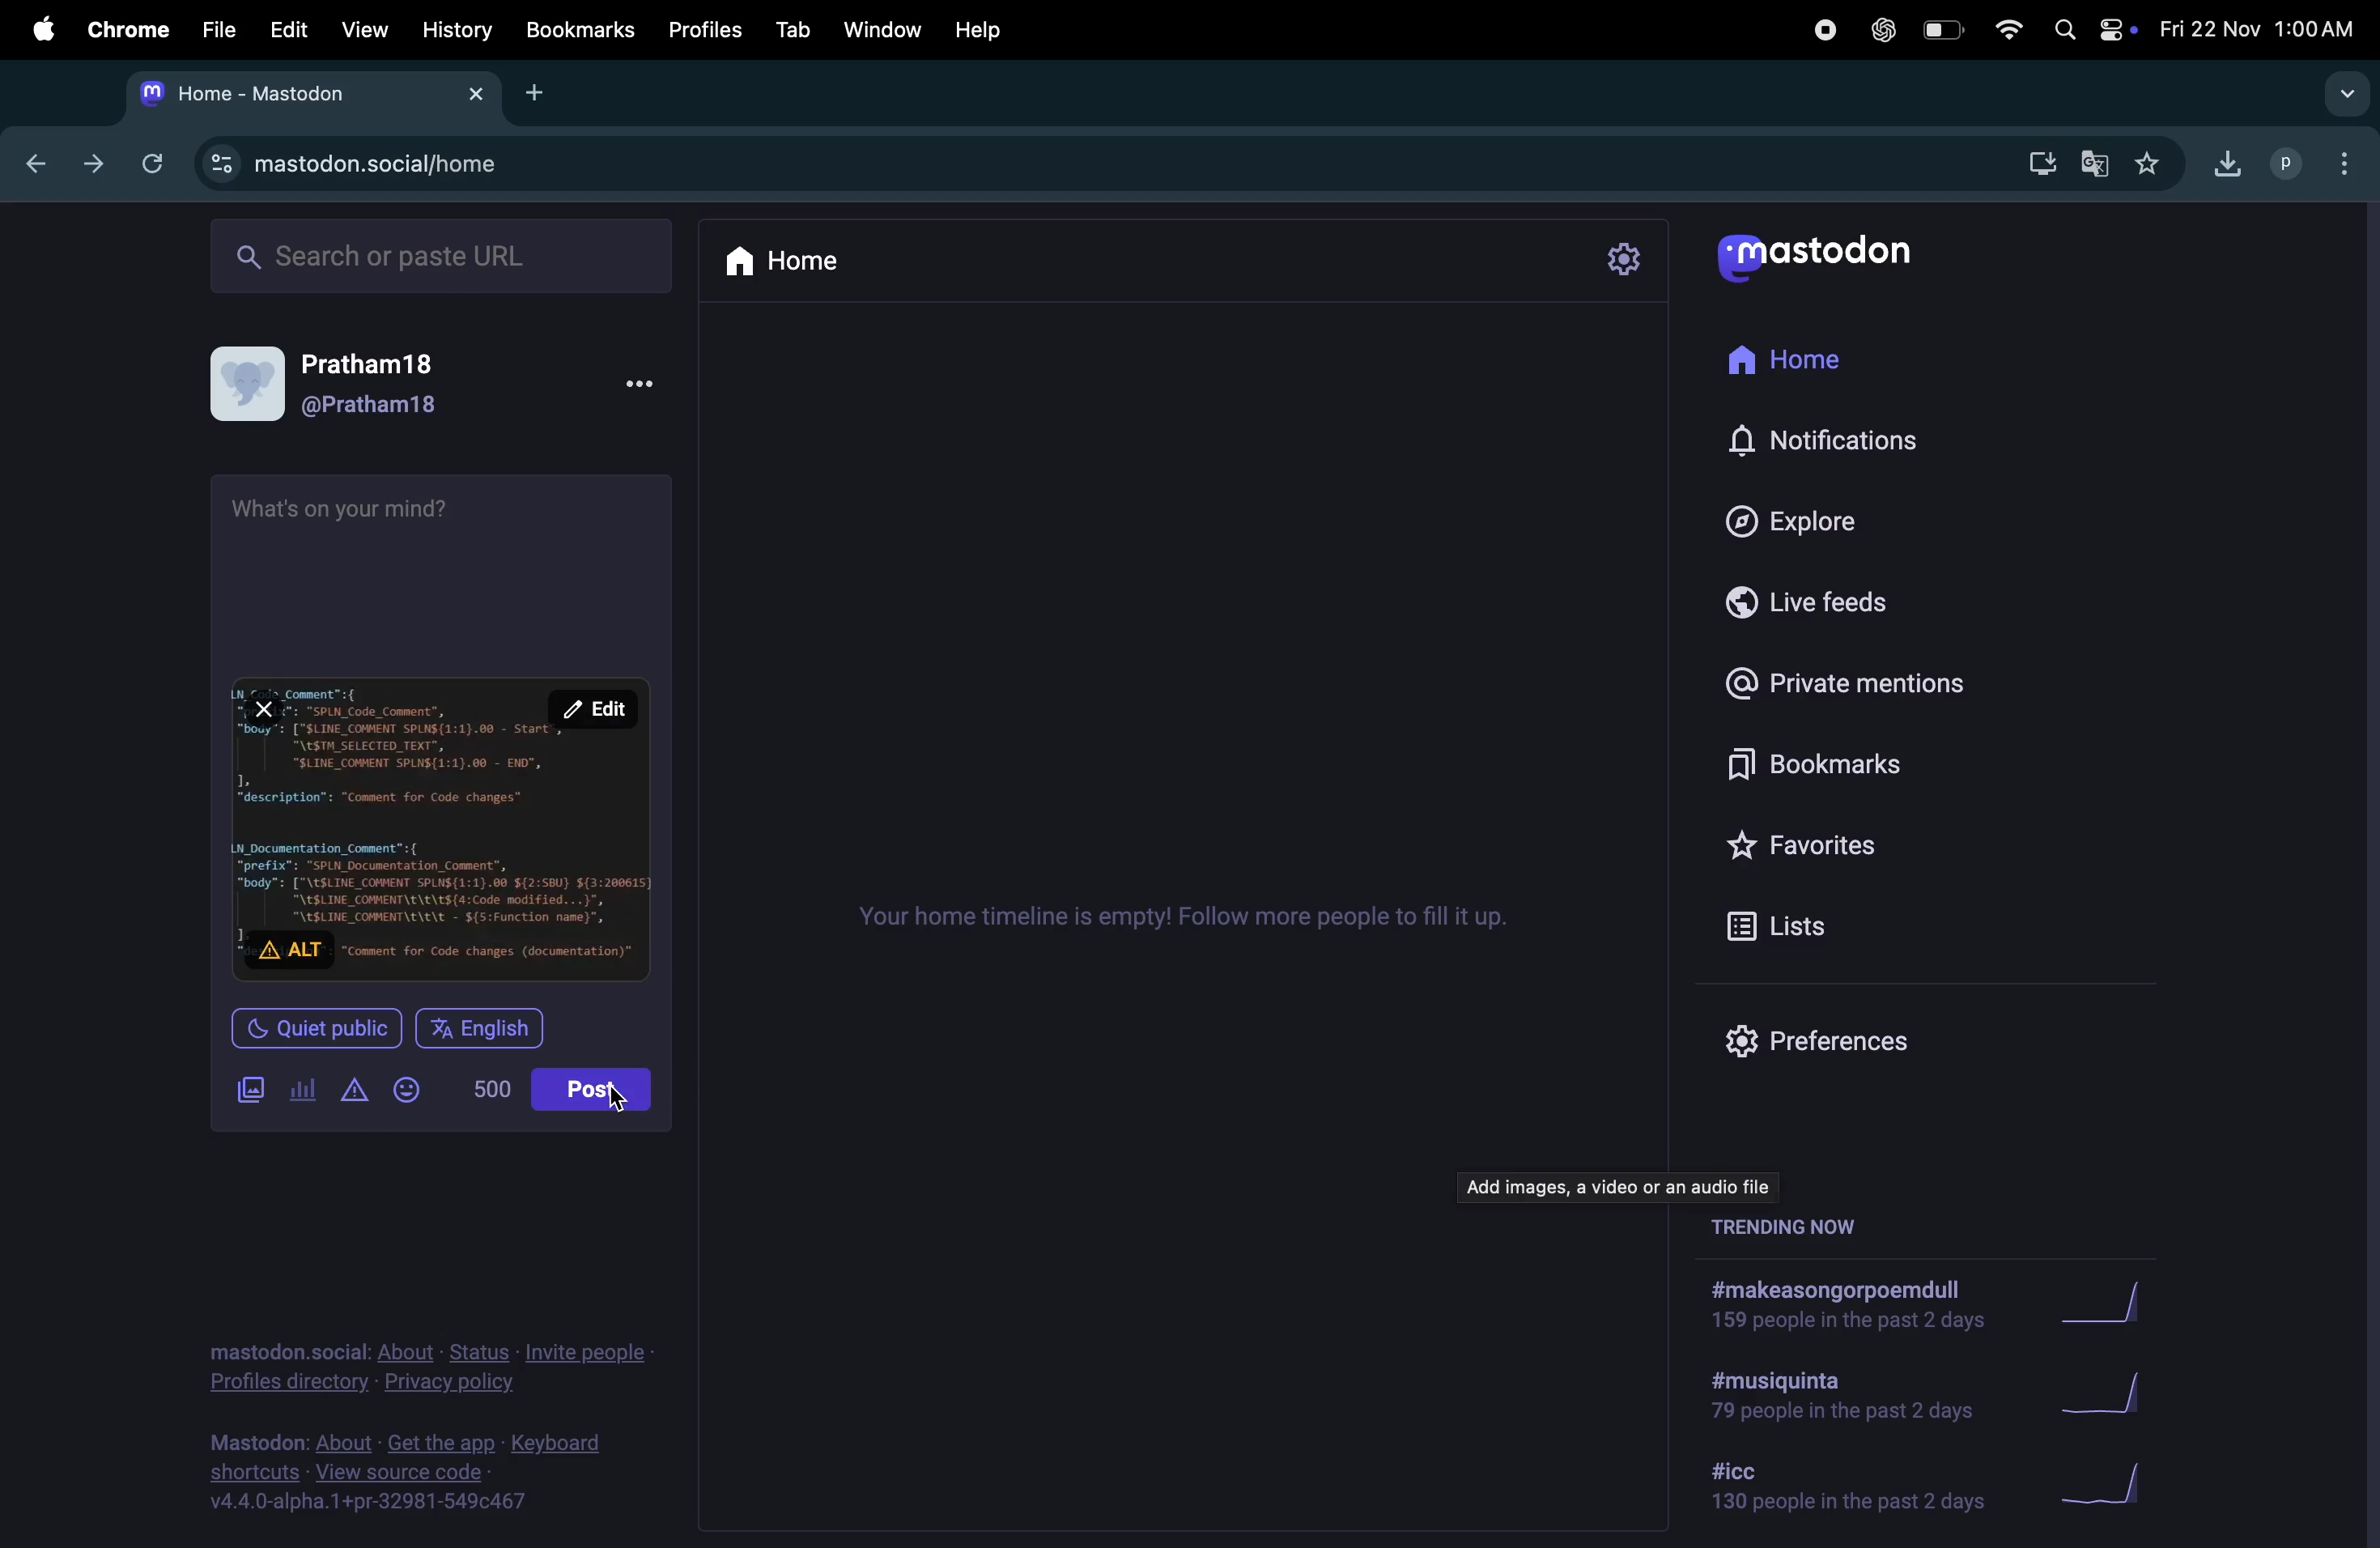  Describe the element at coordinates (581, 32) in the screenshot. I see `book marks` at that location.